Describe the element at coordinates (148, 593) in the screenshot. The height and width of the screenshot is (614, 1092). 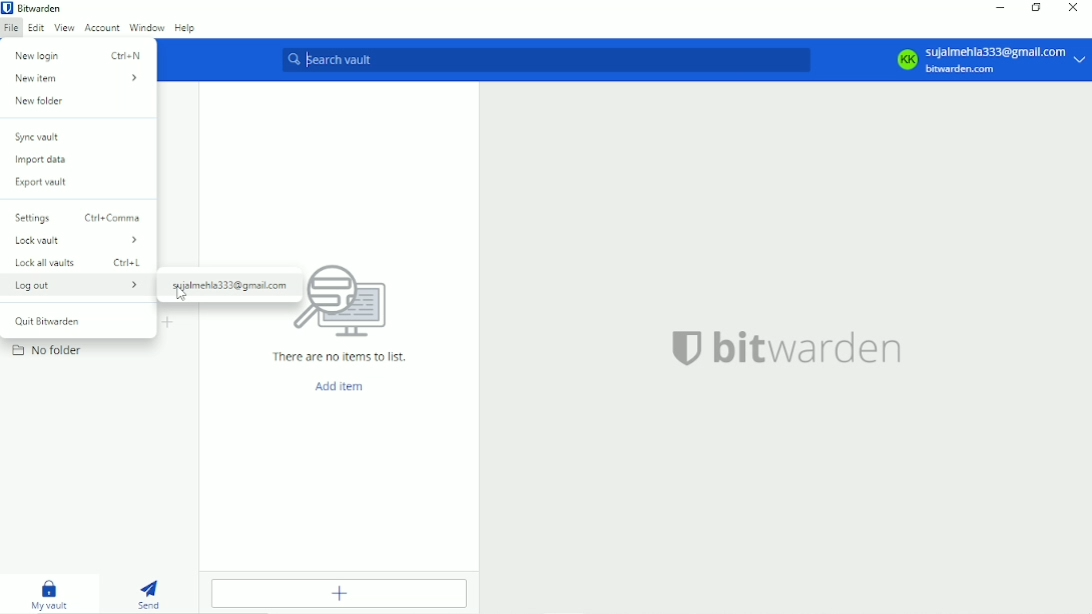
I see `Send` at that location.